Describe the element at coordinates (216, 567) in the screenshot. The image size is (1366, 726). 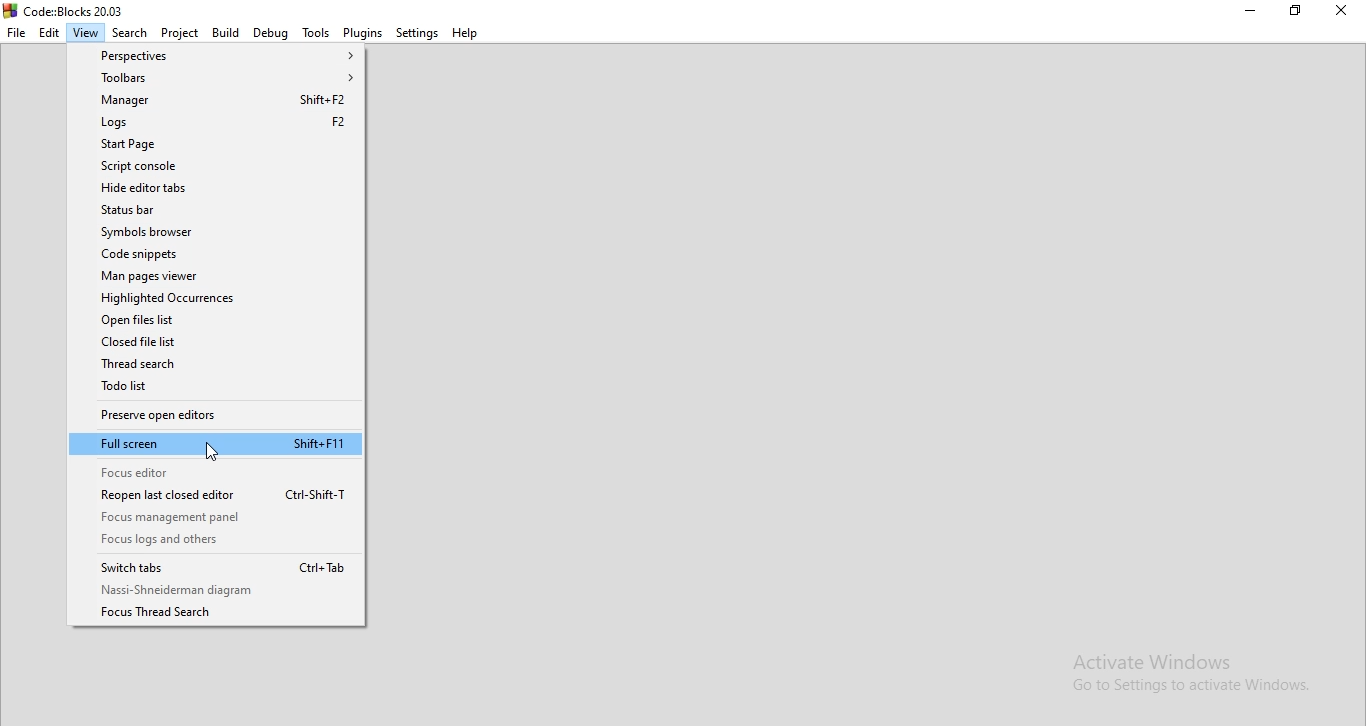
I see `Switch tabs` at that location.